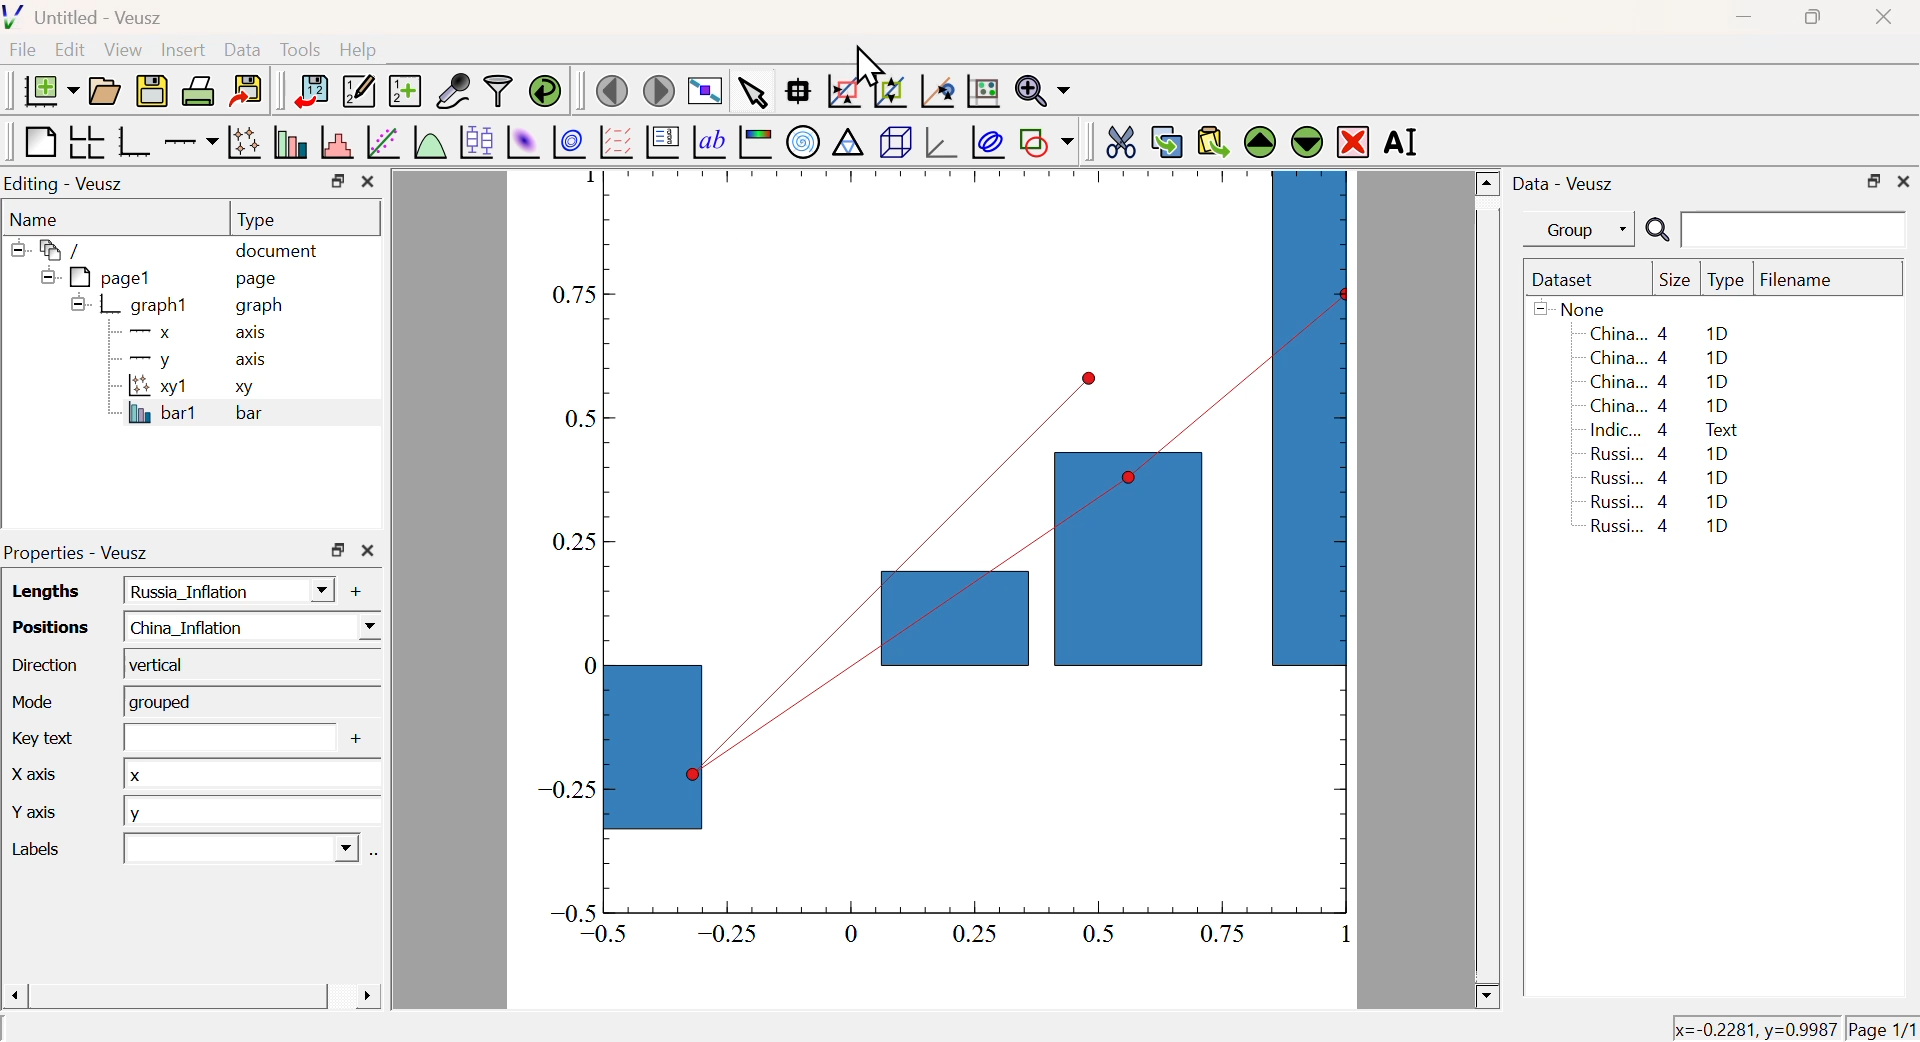 The height and width of the screenshot is (1042, 1920). Describe the element at coordinates (1659, 333) in the screenshot. I see `China... 4 1D` at that location.